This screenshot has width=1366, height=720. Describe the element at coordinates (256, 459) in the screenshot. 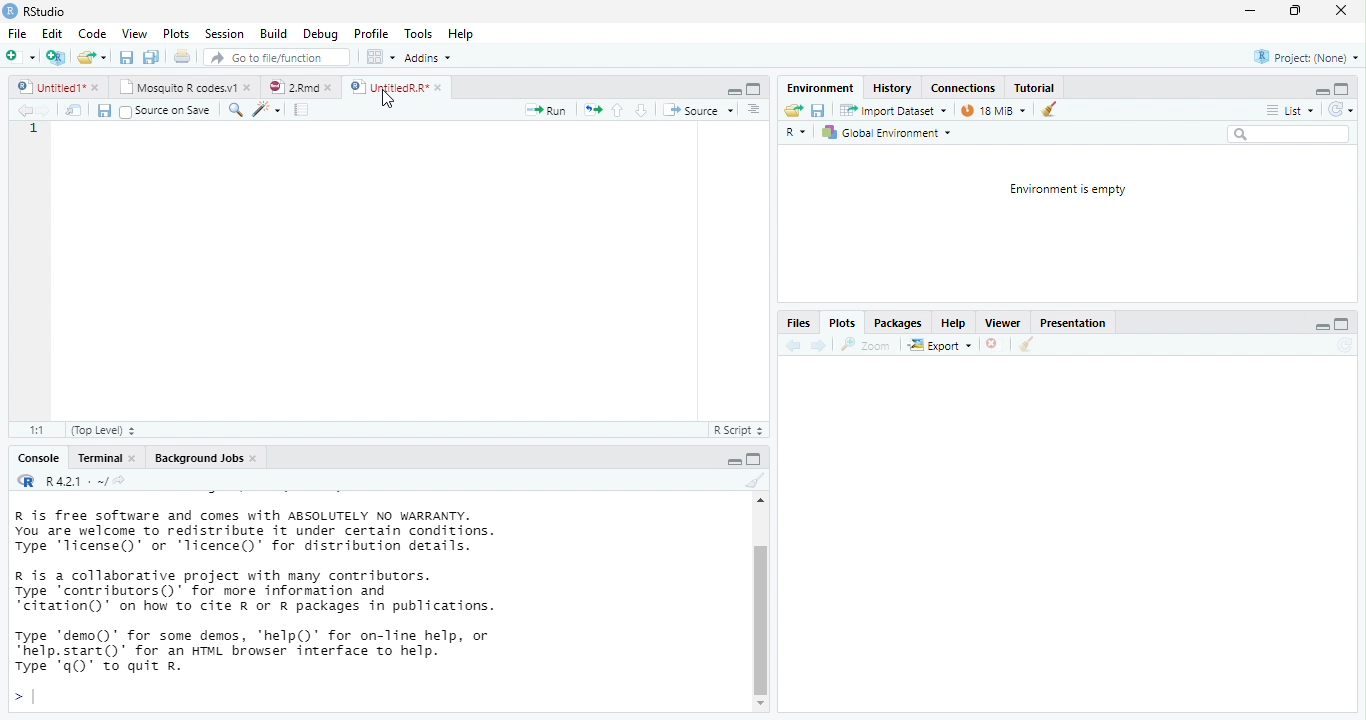

I see `close` at that location.